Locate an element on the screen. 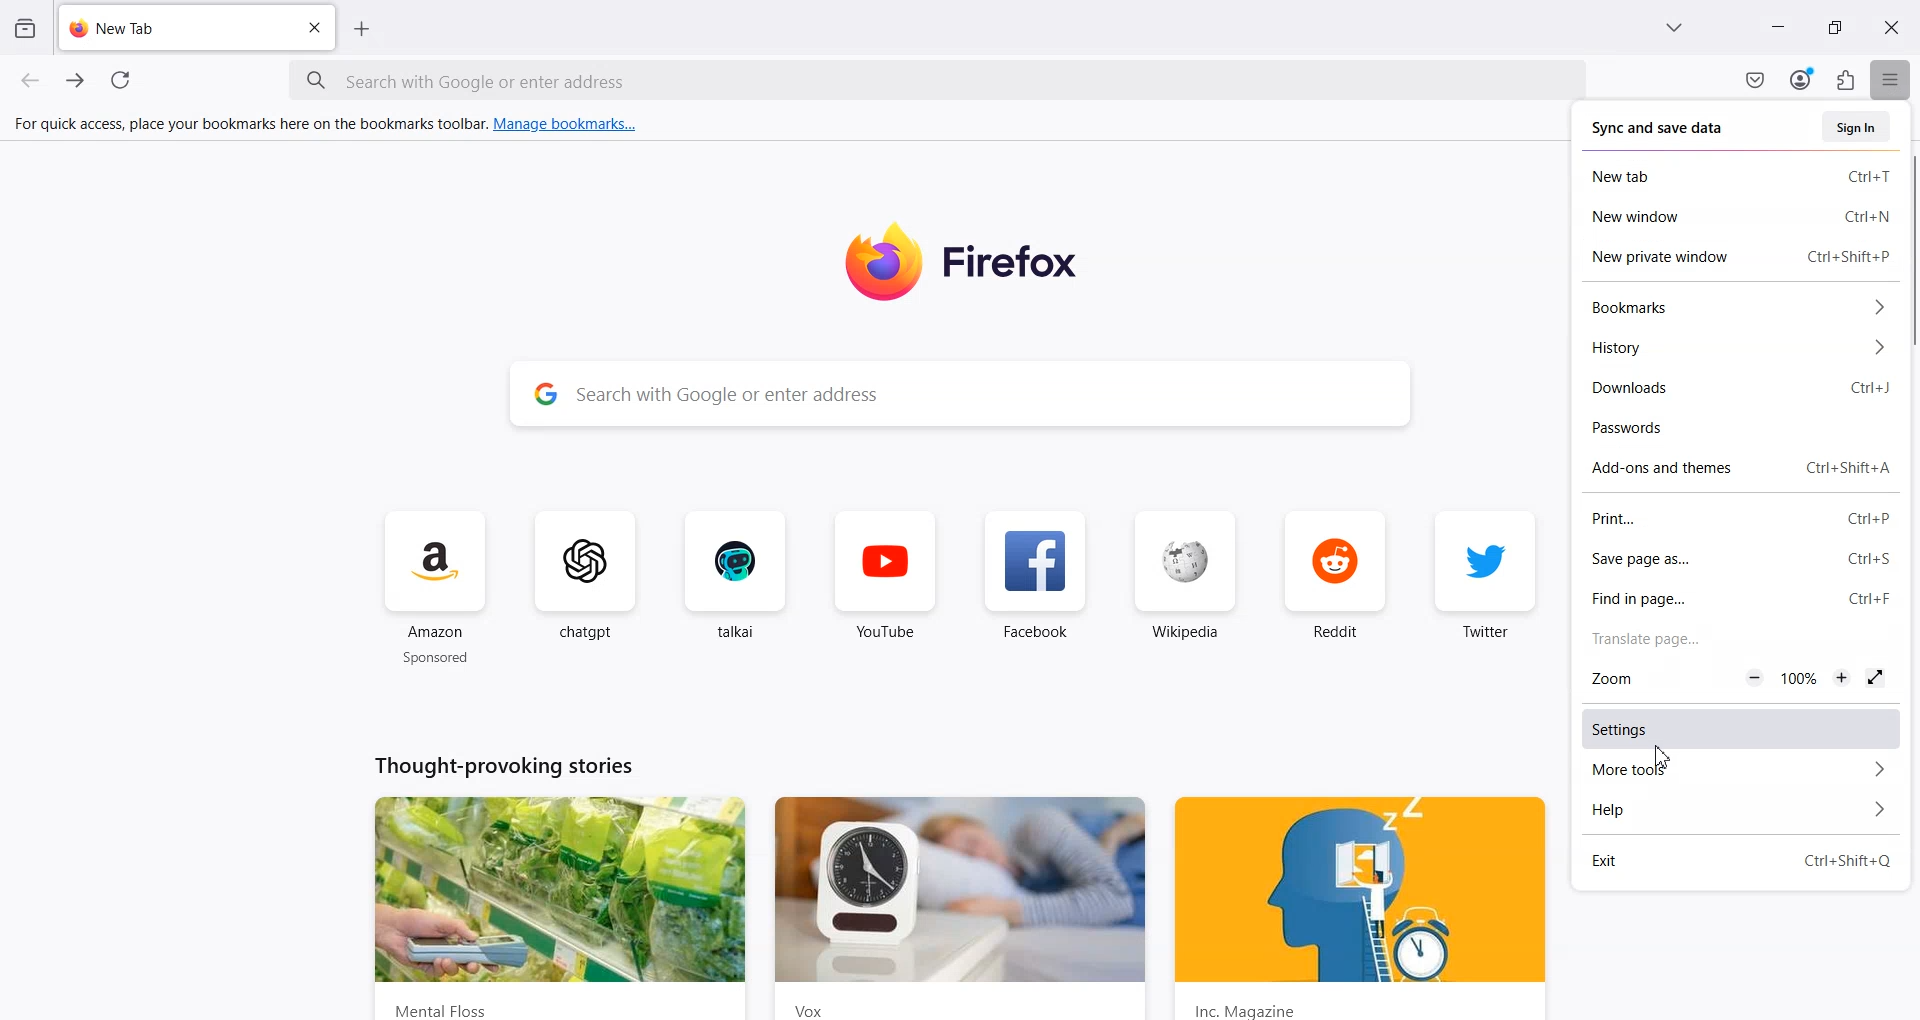  New tab Ctri+T is located at coordinates (1738, 177).